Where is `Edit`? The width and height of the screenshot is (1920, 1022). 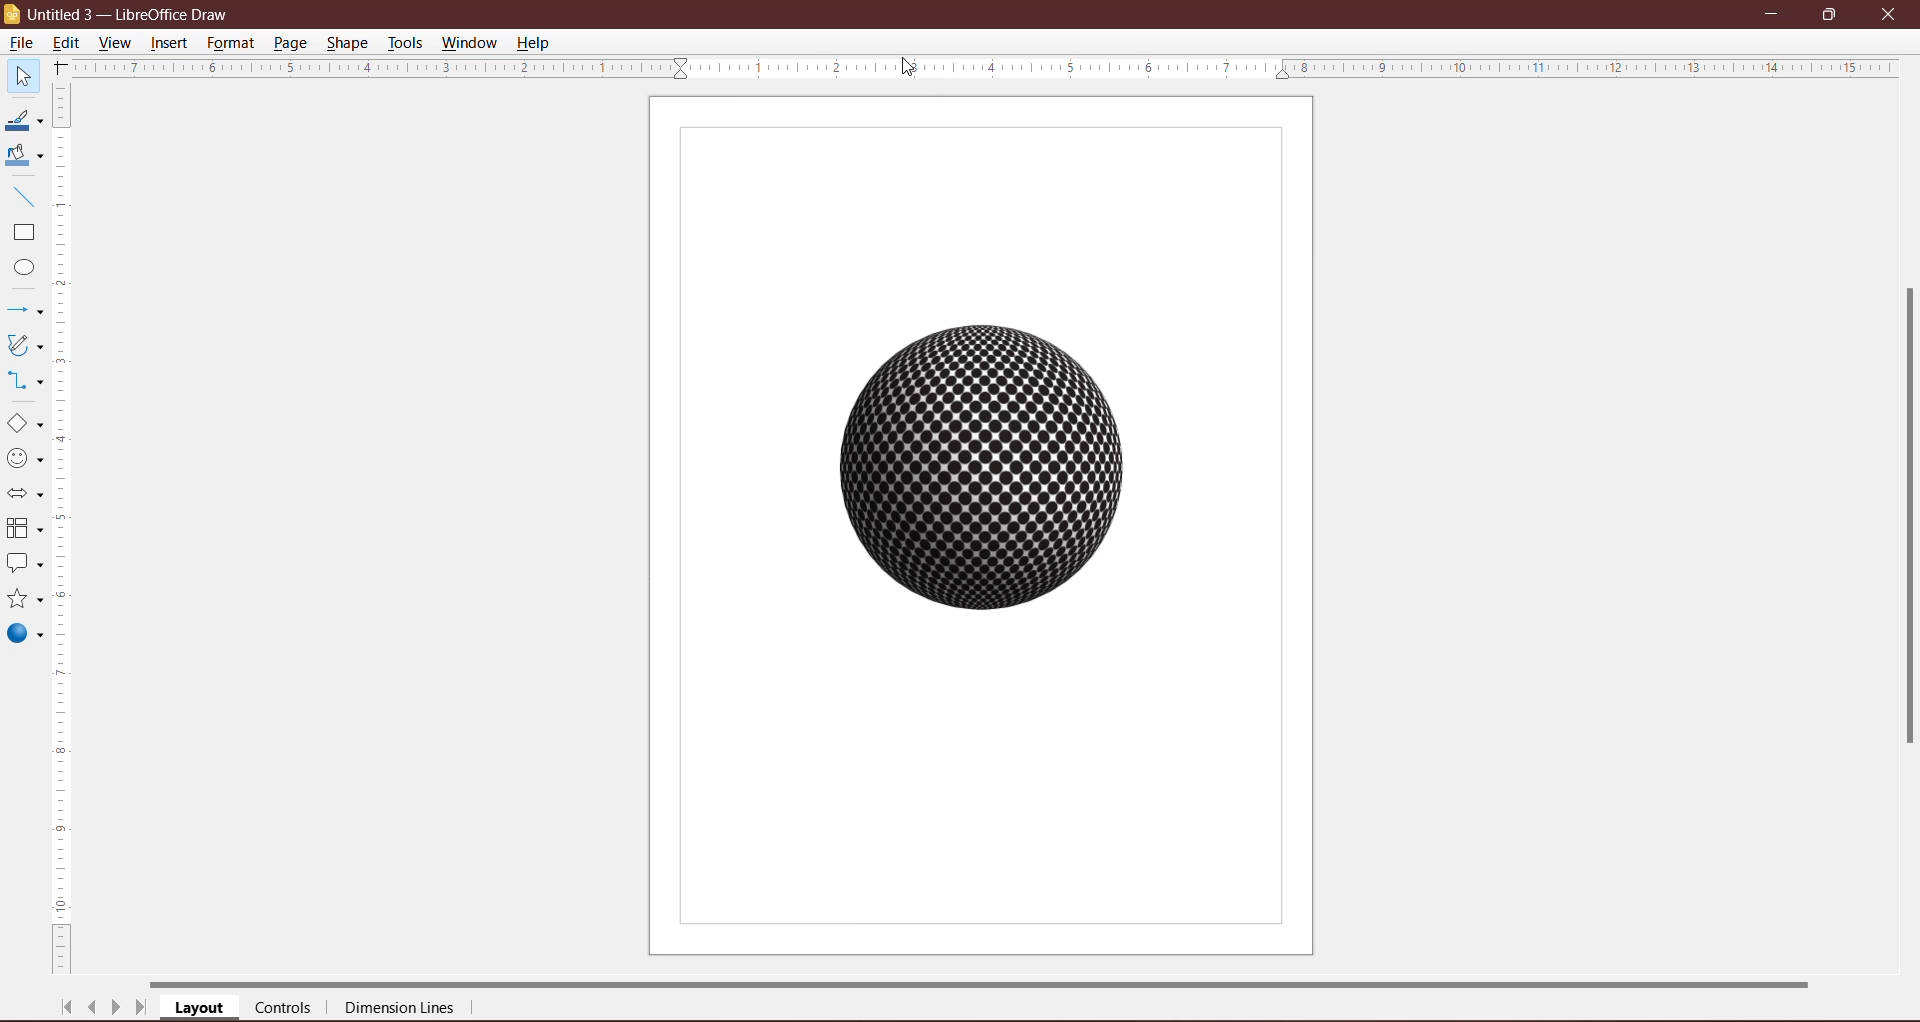
Edit is located at coordinates (70, 41).